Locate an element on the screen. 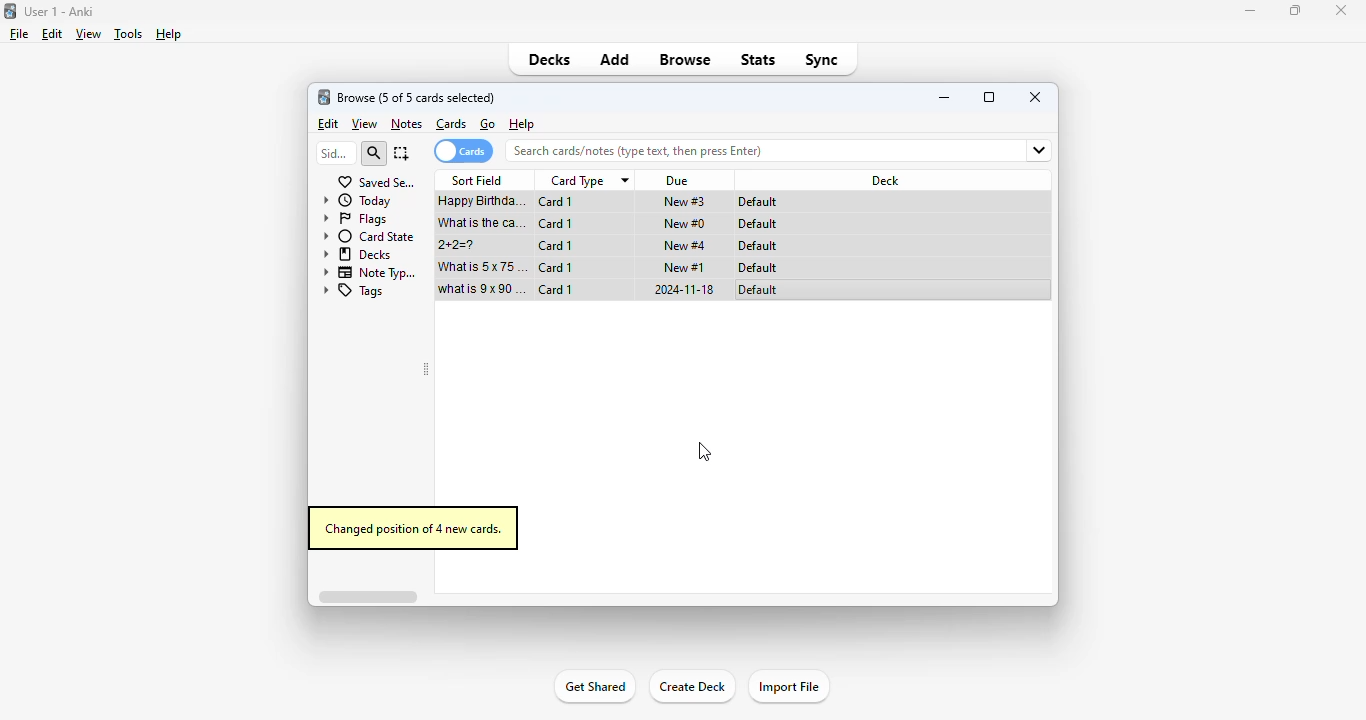 This screenshot has width=1366, height=720. maximize is located at coordinates (989, 96).